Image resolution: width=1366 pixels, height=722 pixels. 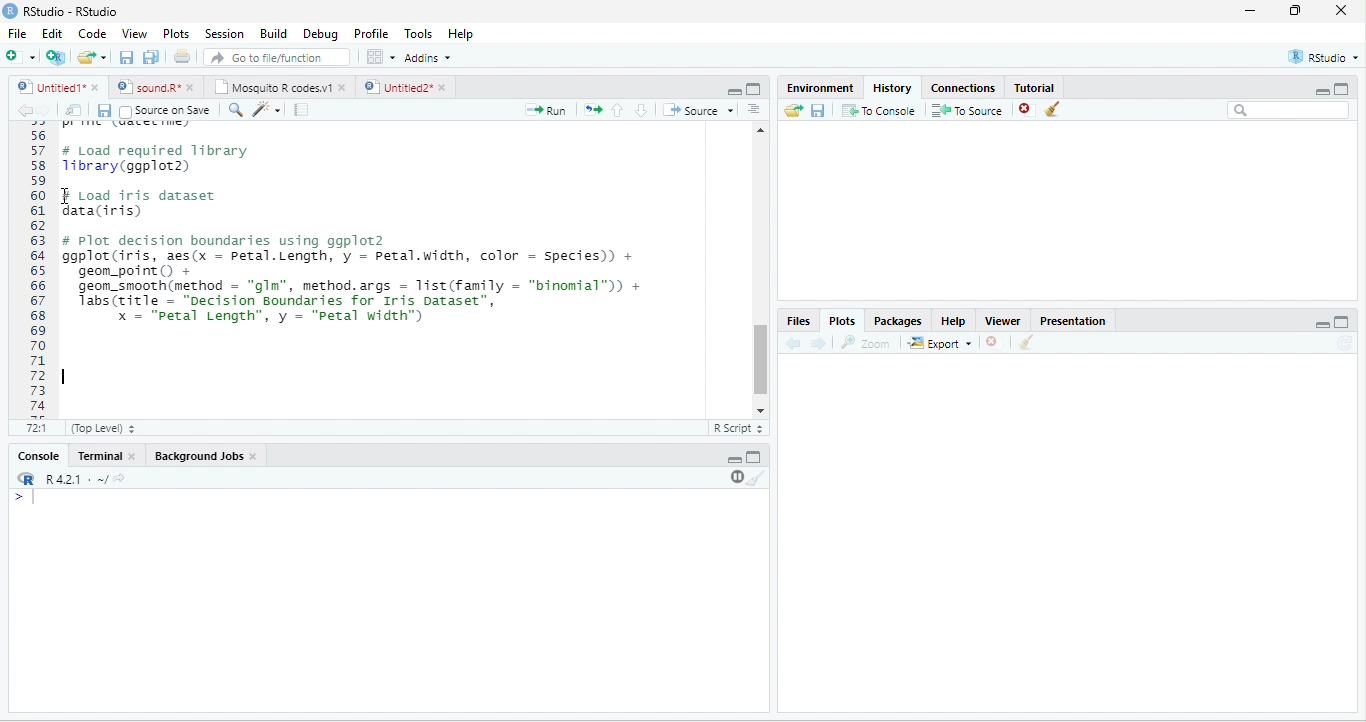 What do you see at coordinates (817, 111) in the screenshot?
I see `save` at bounding box center [817, 111].